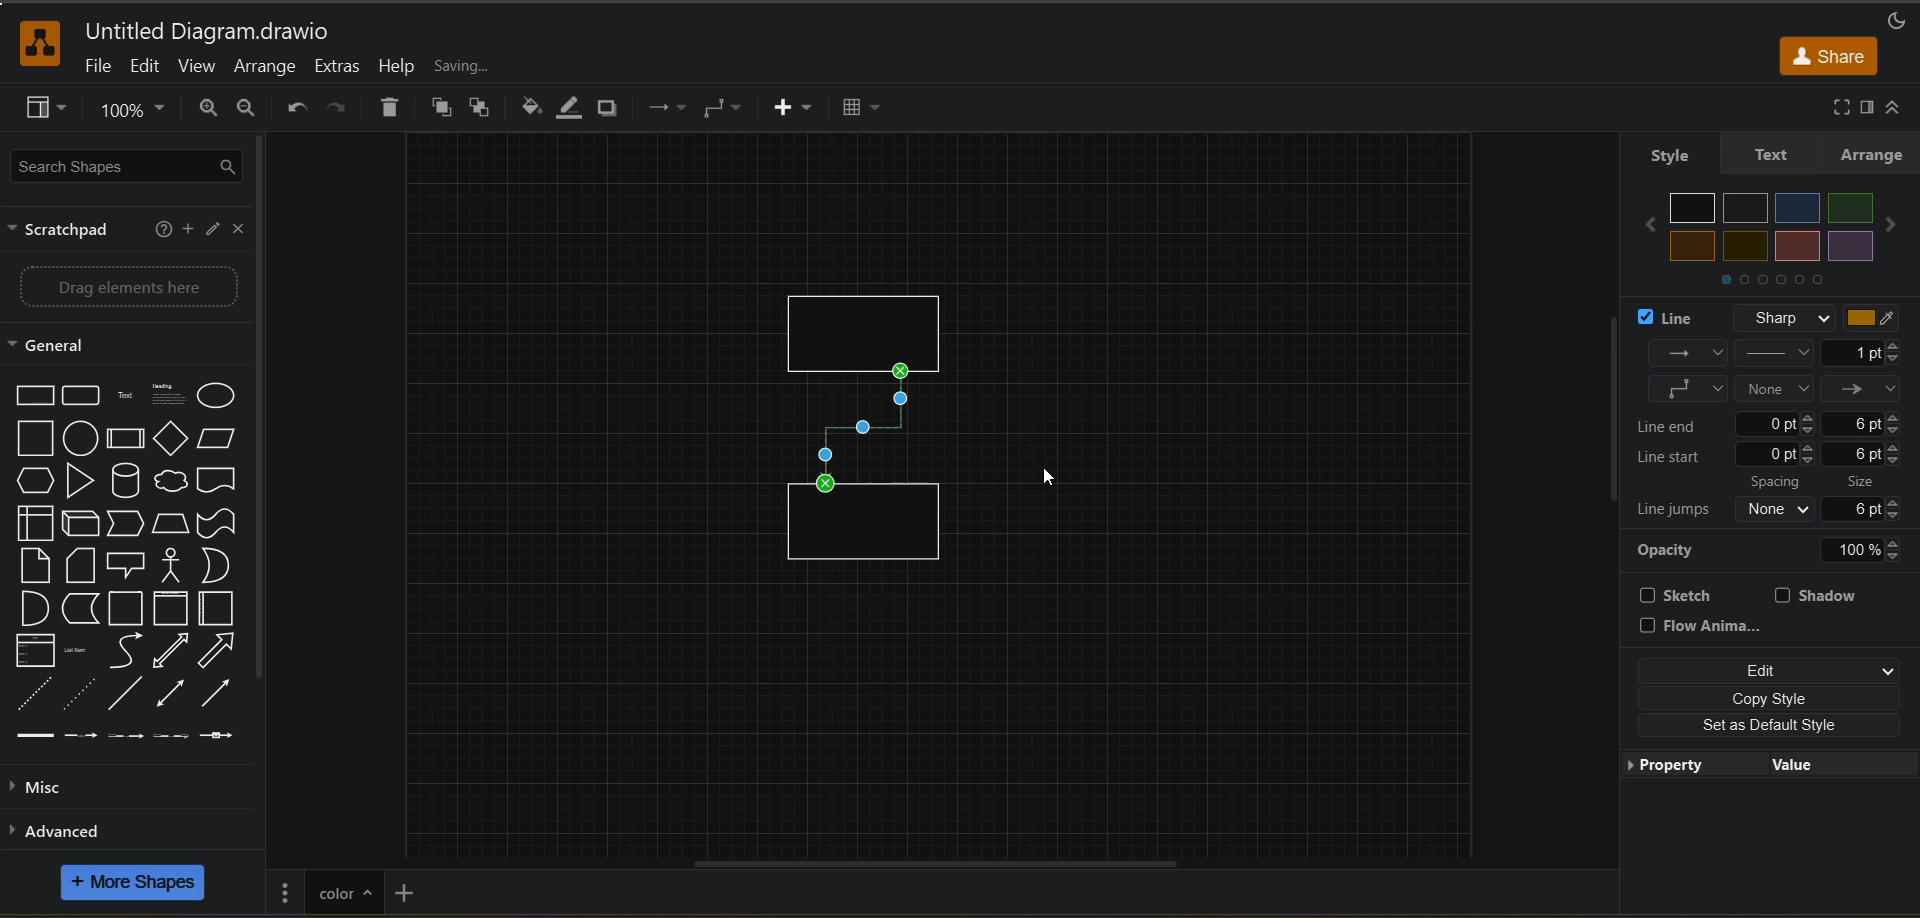  What do you see at coordinates (1865, 423) in the screenshot?
I see `6pt` at bounding box center [1865, 423].